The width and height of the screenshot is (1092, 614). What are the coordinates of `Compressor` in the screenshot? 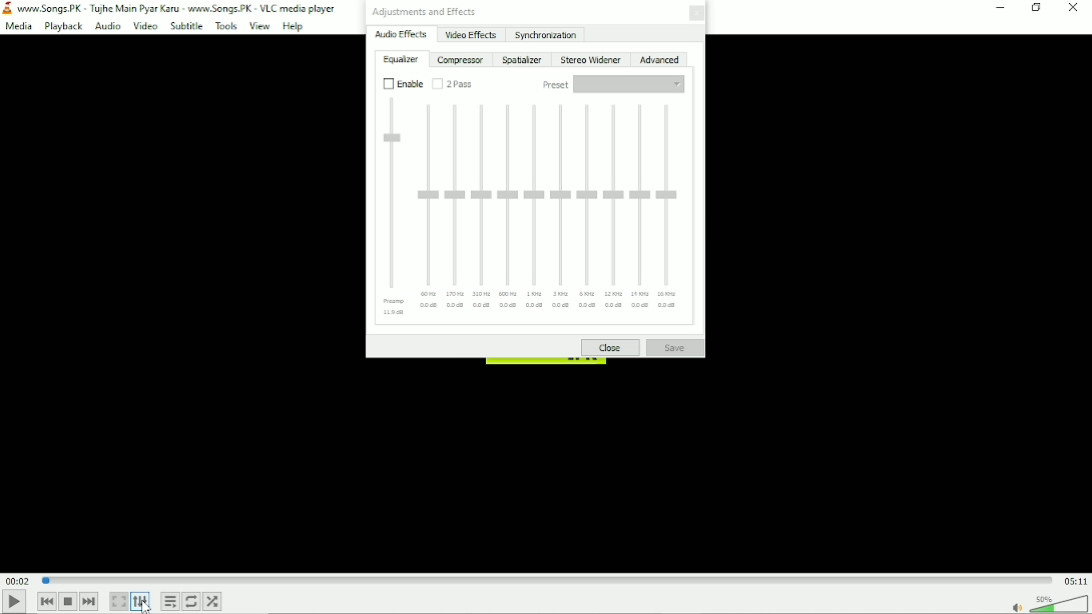 It's located at (460, 59).